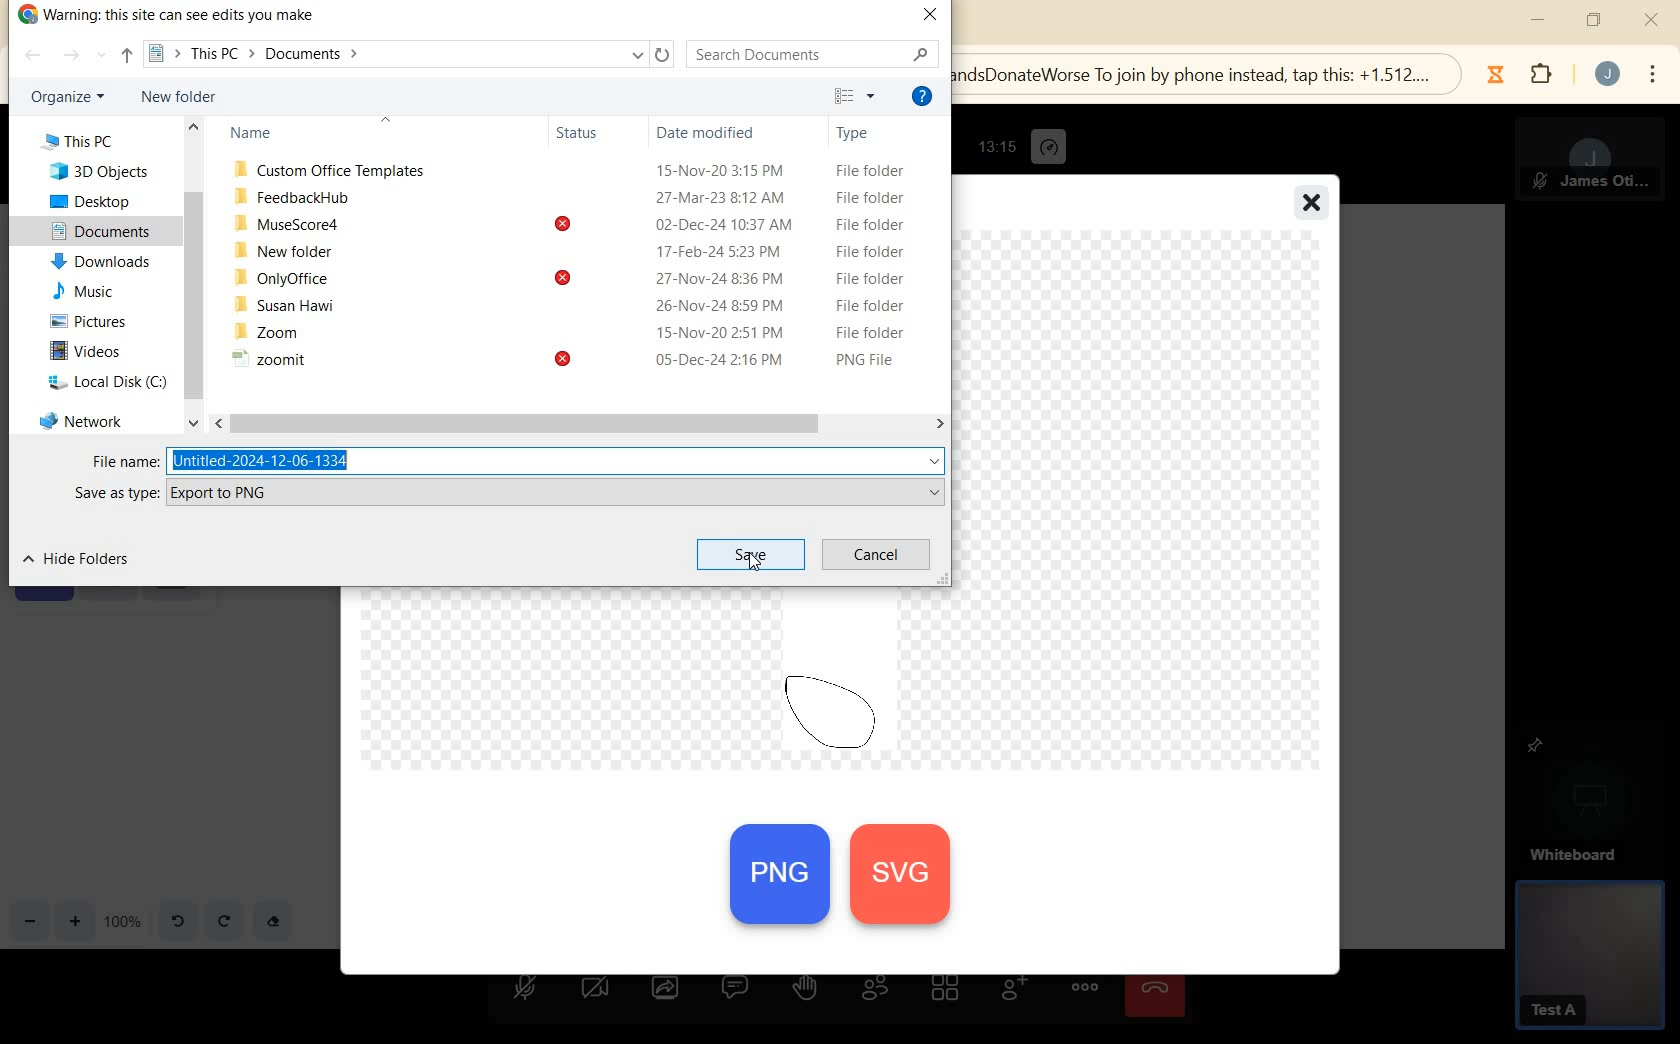  I want to click on Jibble, so click(1499, 74).